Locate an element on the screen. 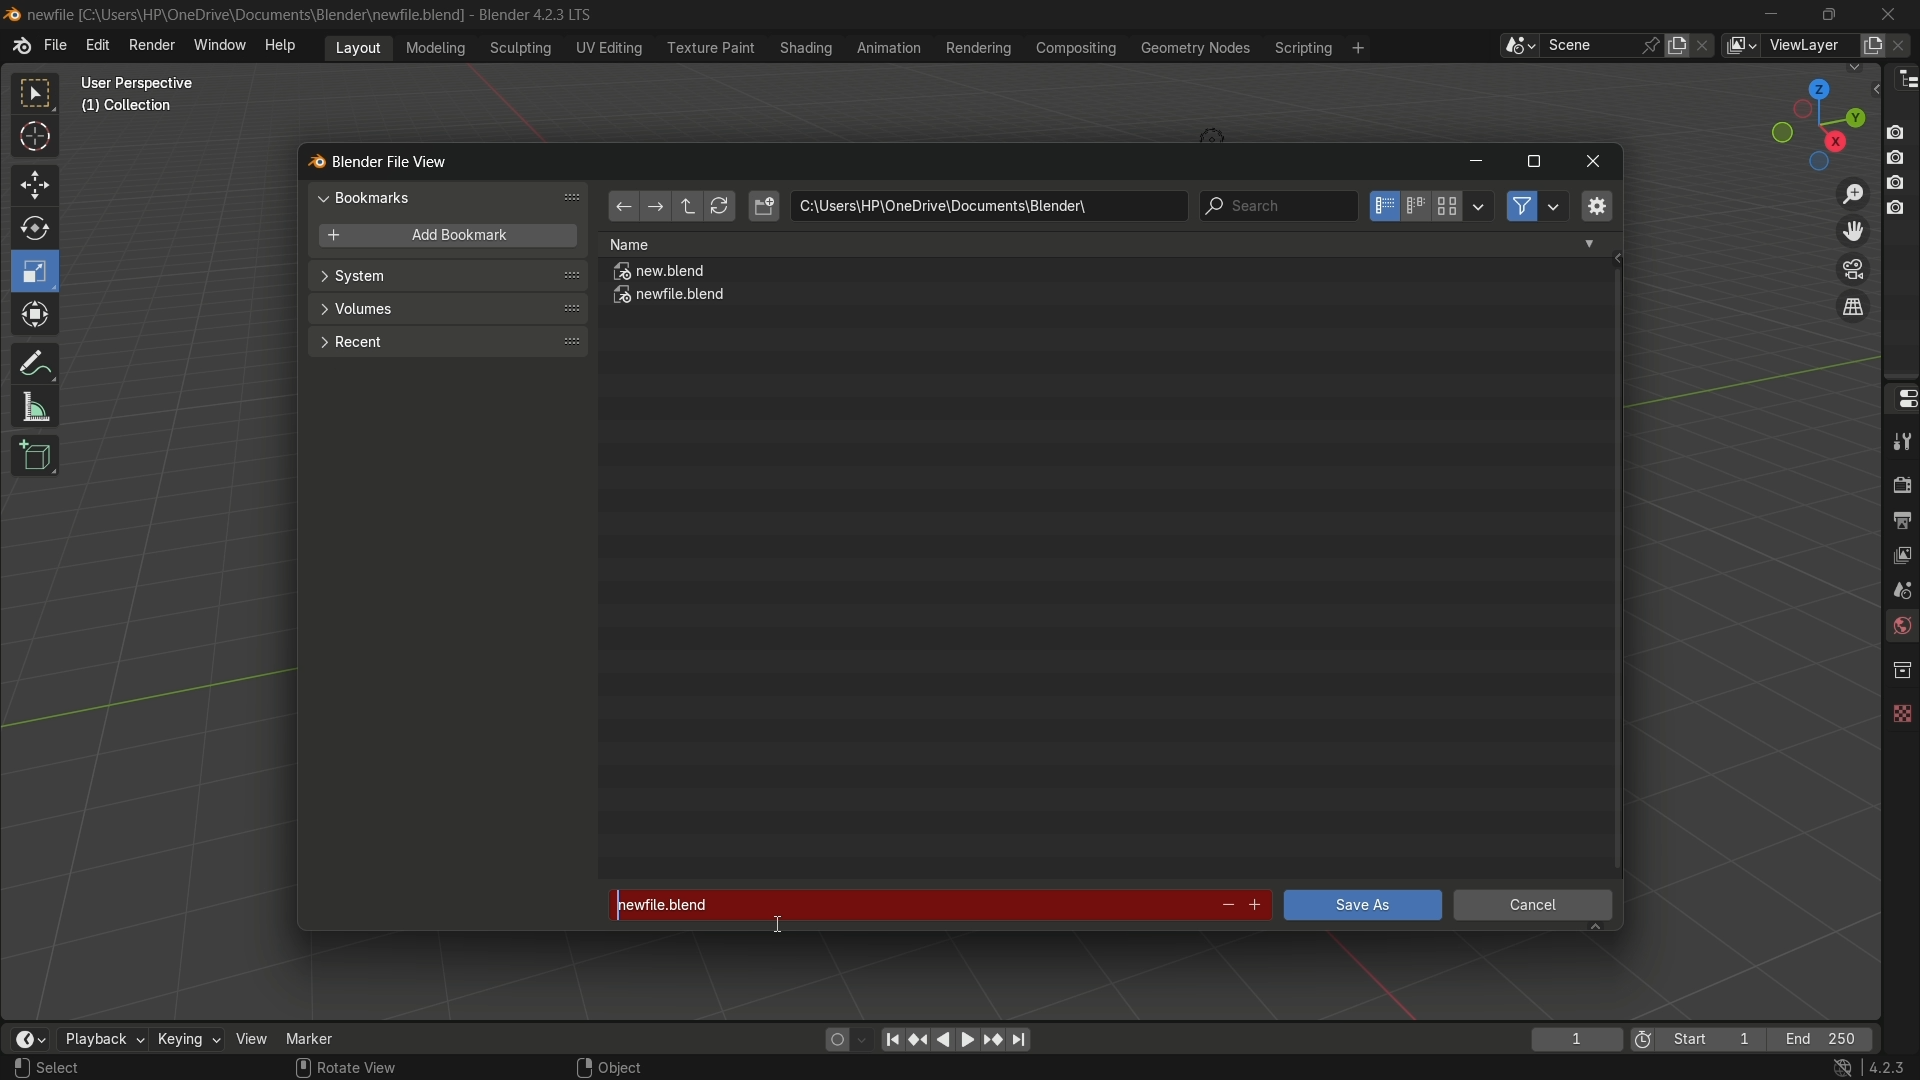 The width and height of the screenshot is (1920, 1080). output is located at coordinates (1901, 519).